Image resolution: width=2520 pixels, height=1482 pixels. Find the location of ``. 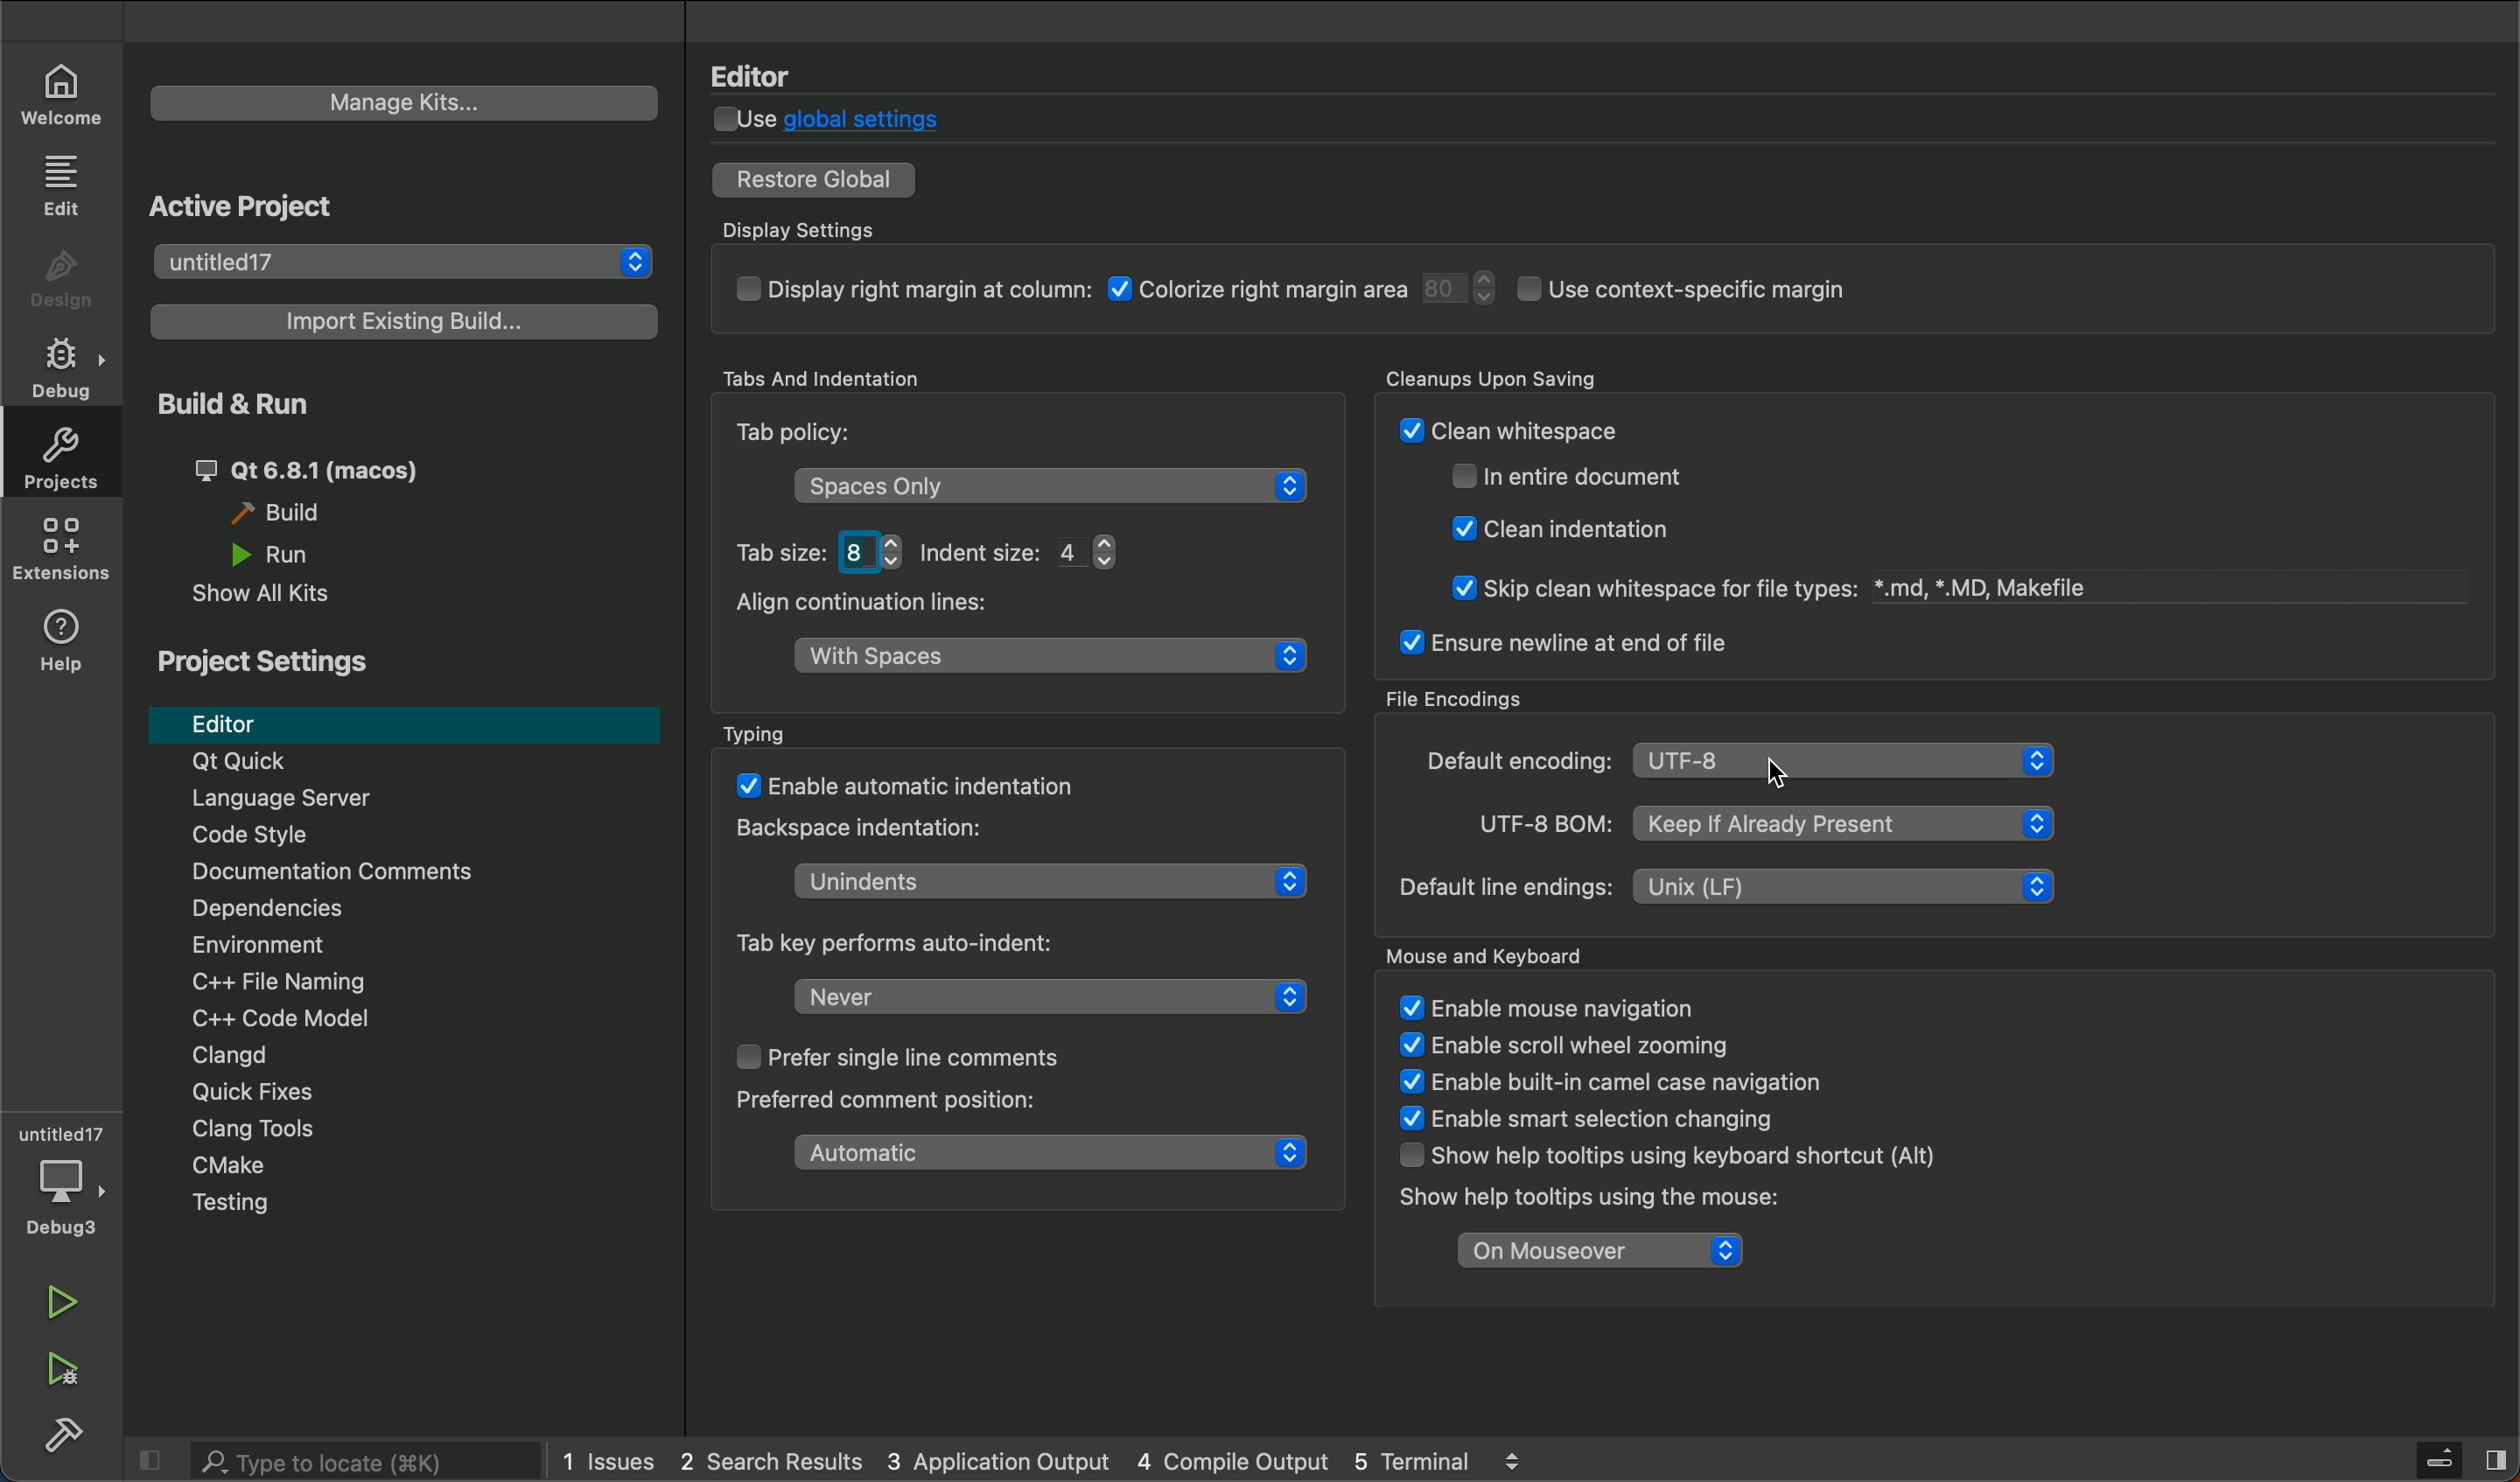

 is located at coordinates (292, 557).